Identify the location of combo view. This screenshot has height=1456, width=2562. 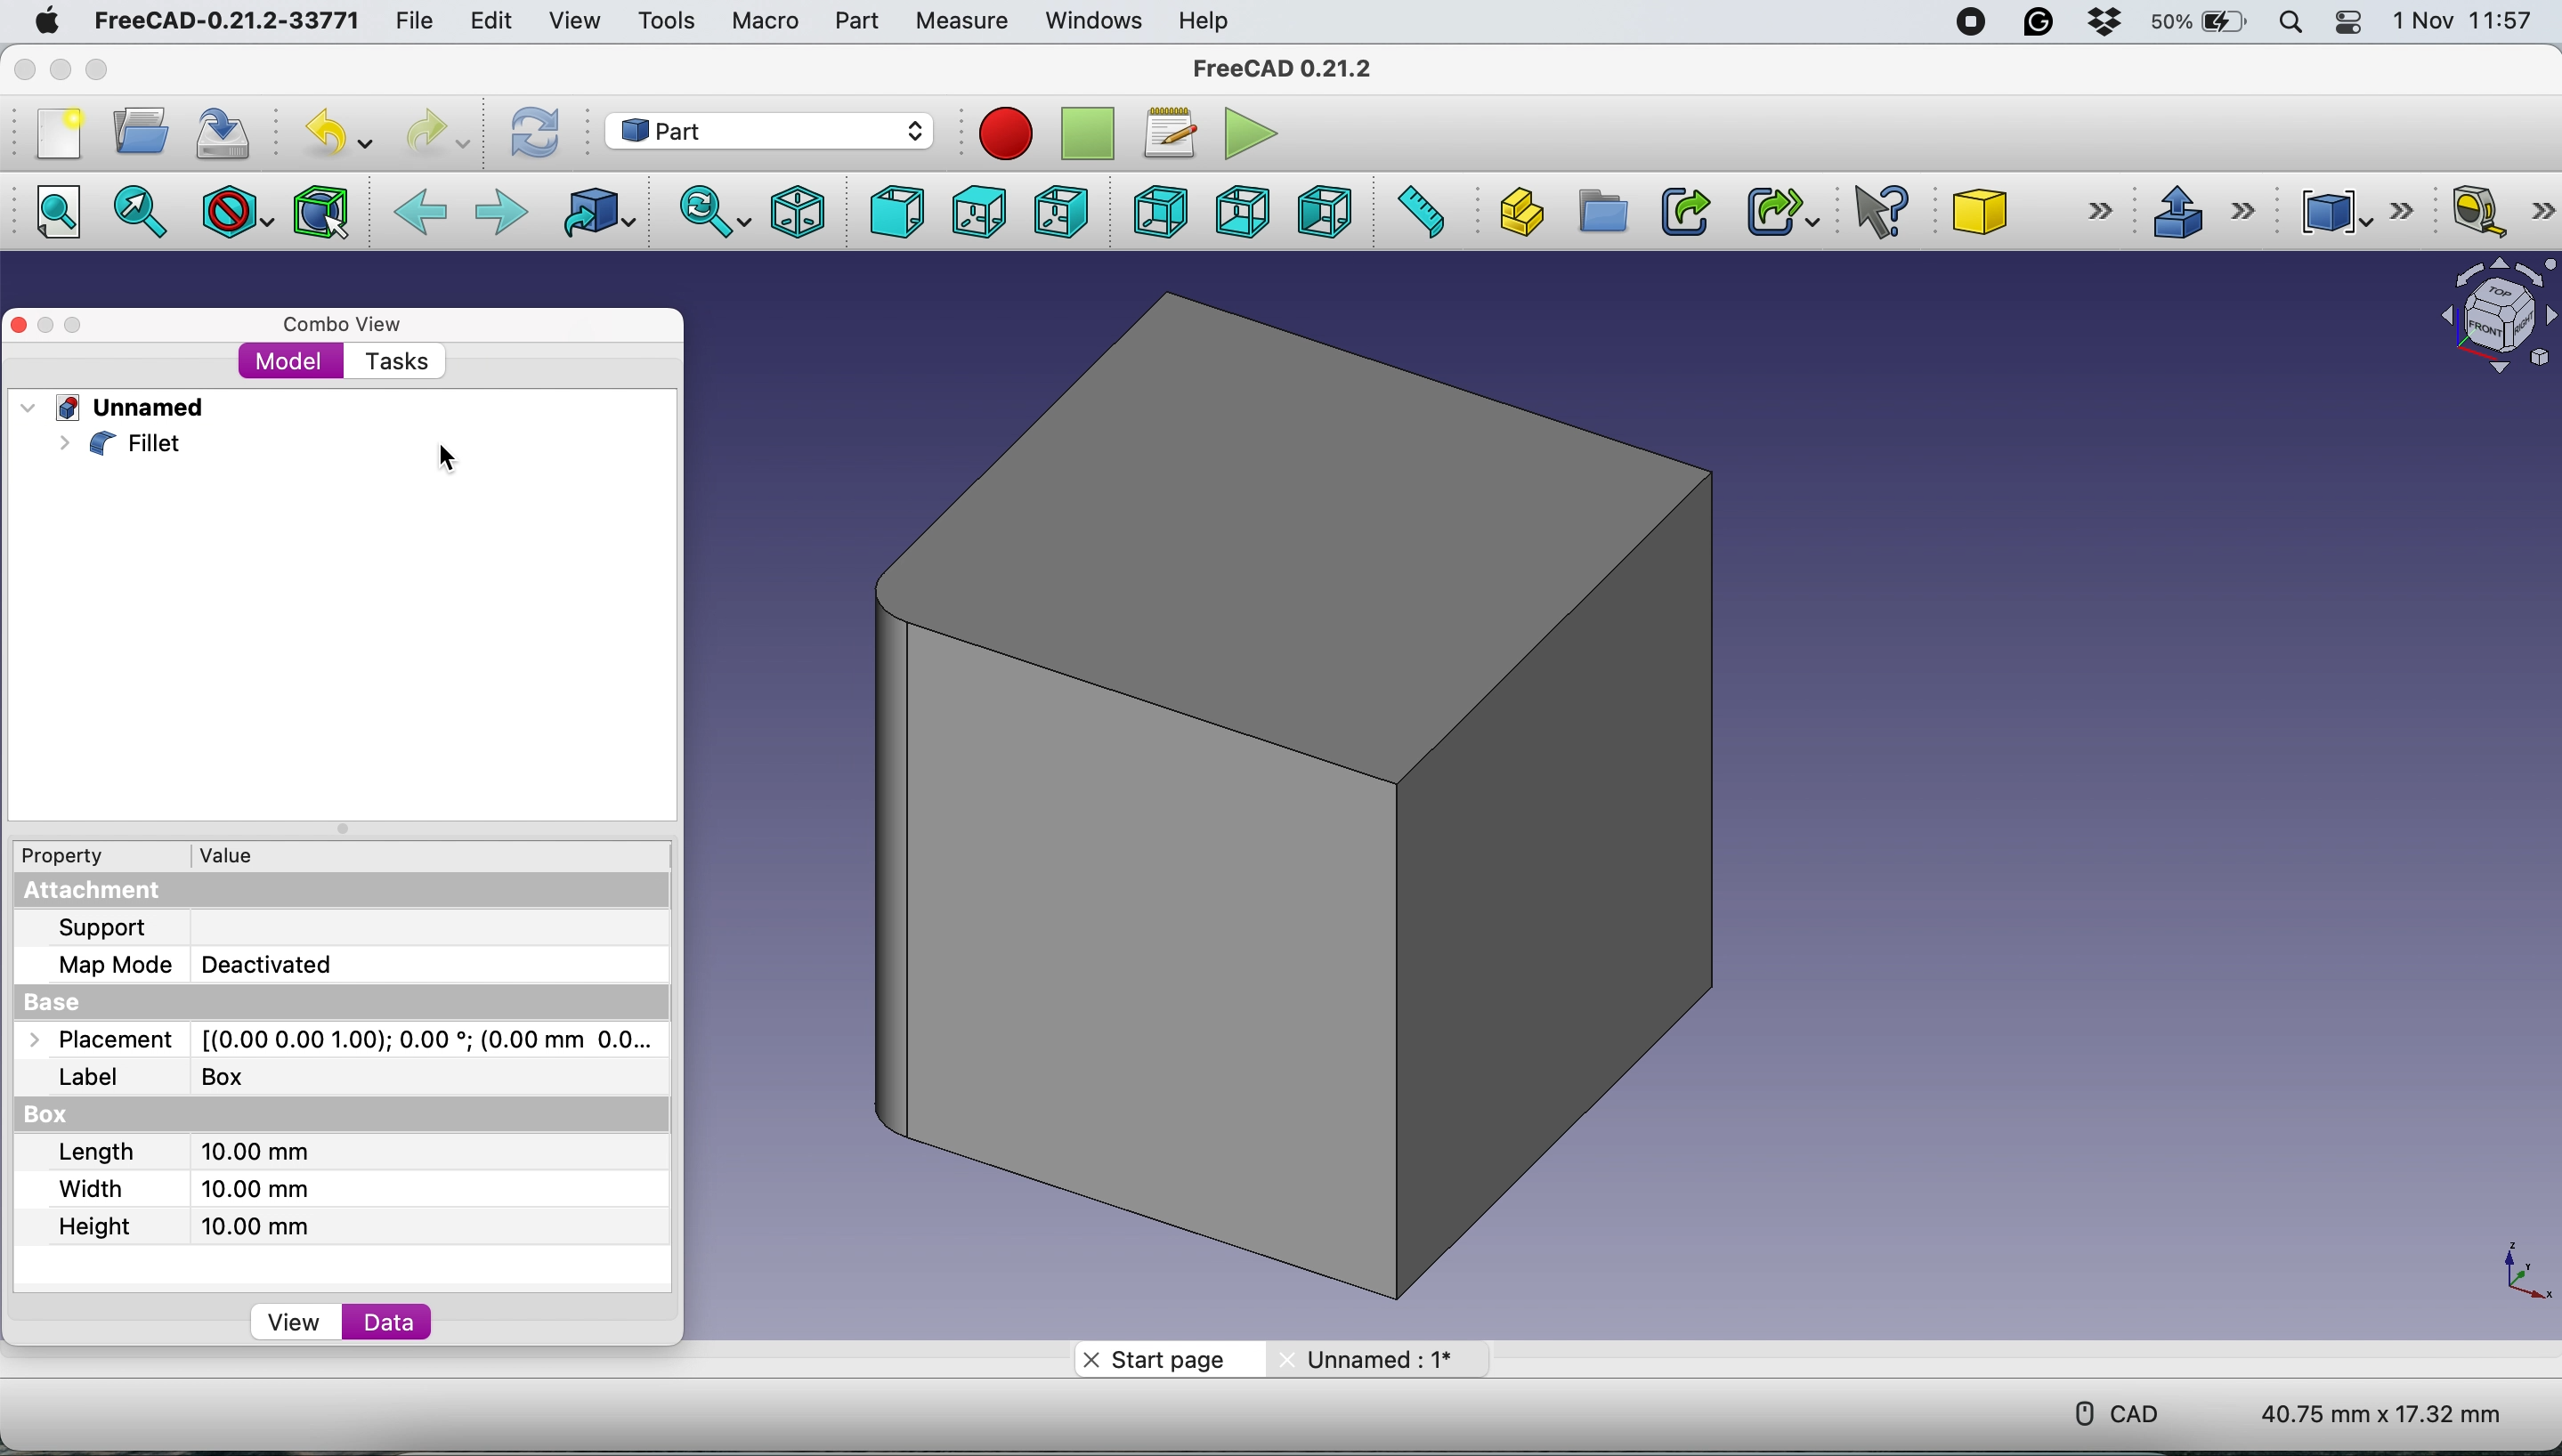
(346, 326).